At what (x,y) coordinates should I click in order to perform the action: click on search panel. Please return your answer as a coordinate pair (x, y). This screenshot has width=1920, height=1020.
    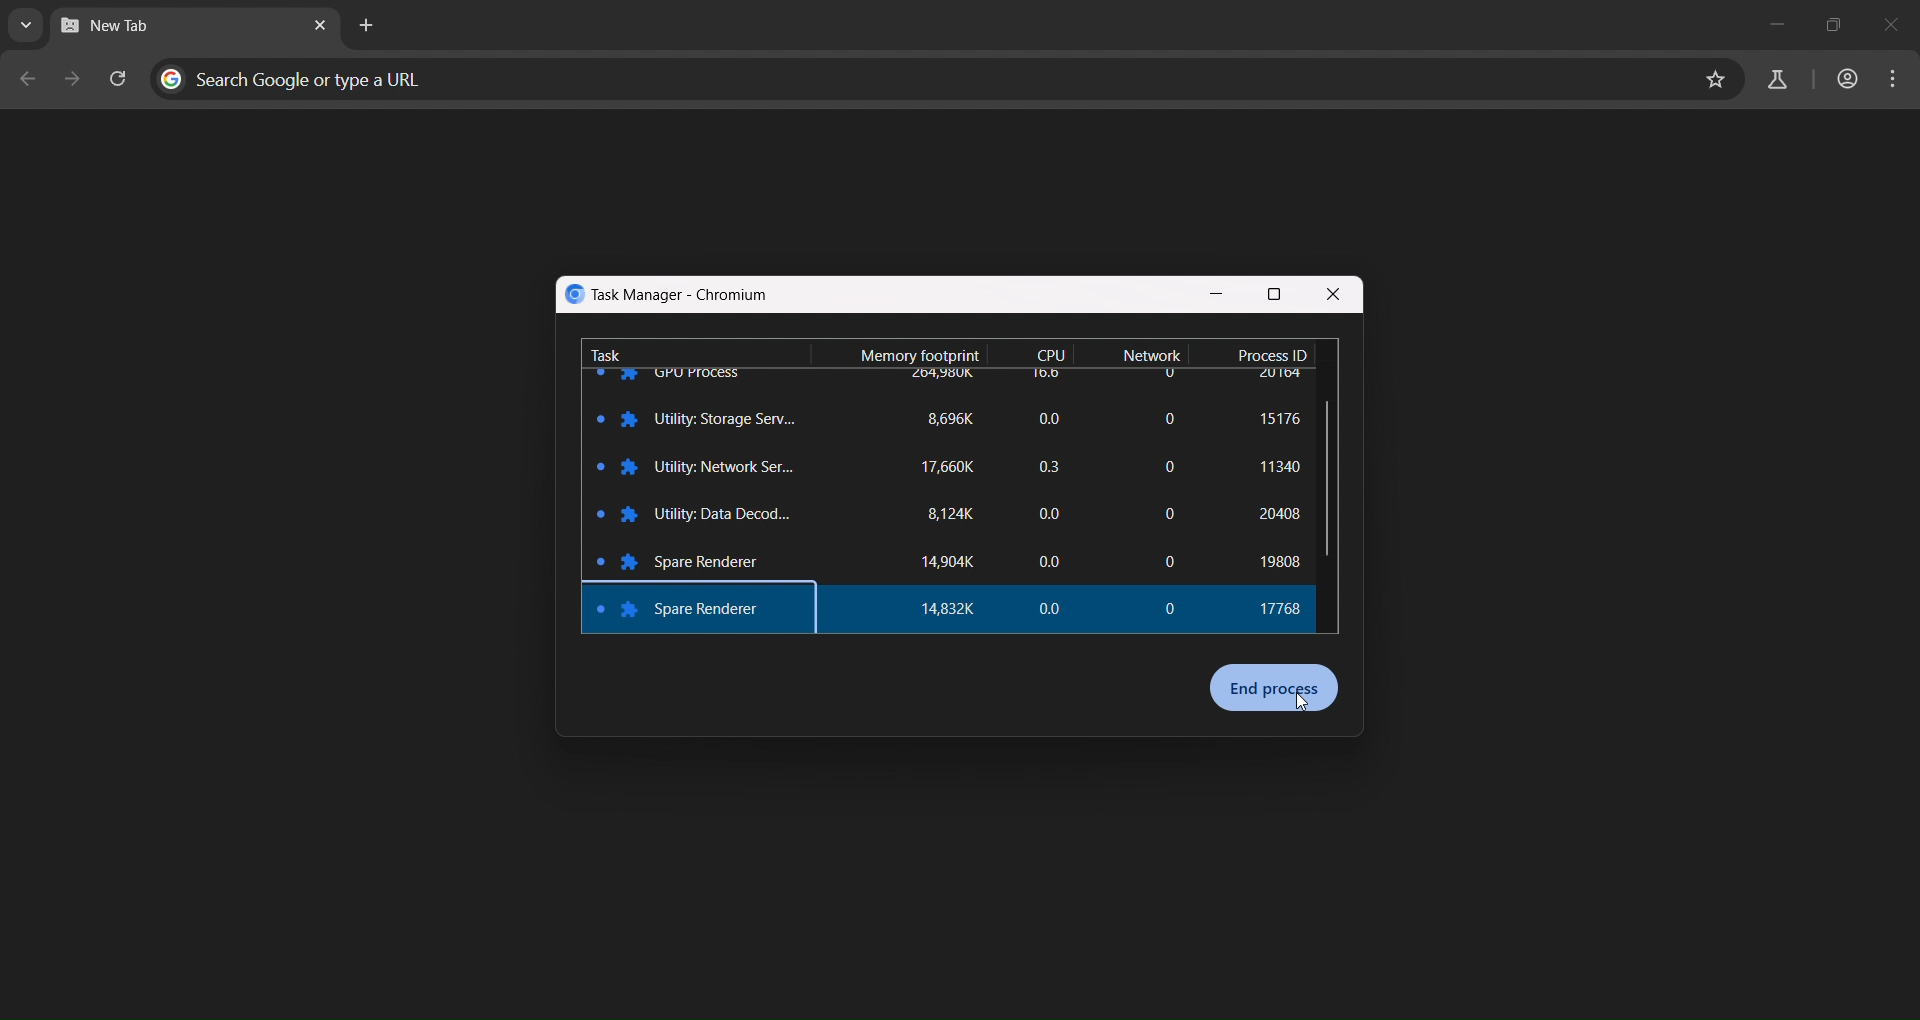
    Looking at the image, I should click on (298, 77).